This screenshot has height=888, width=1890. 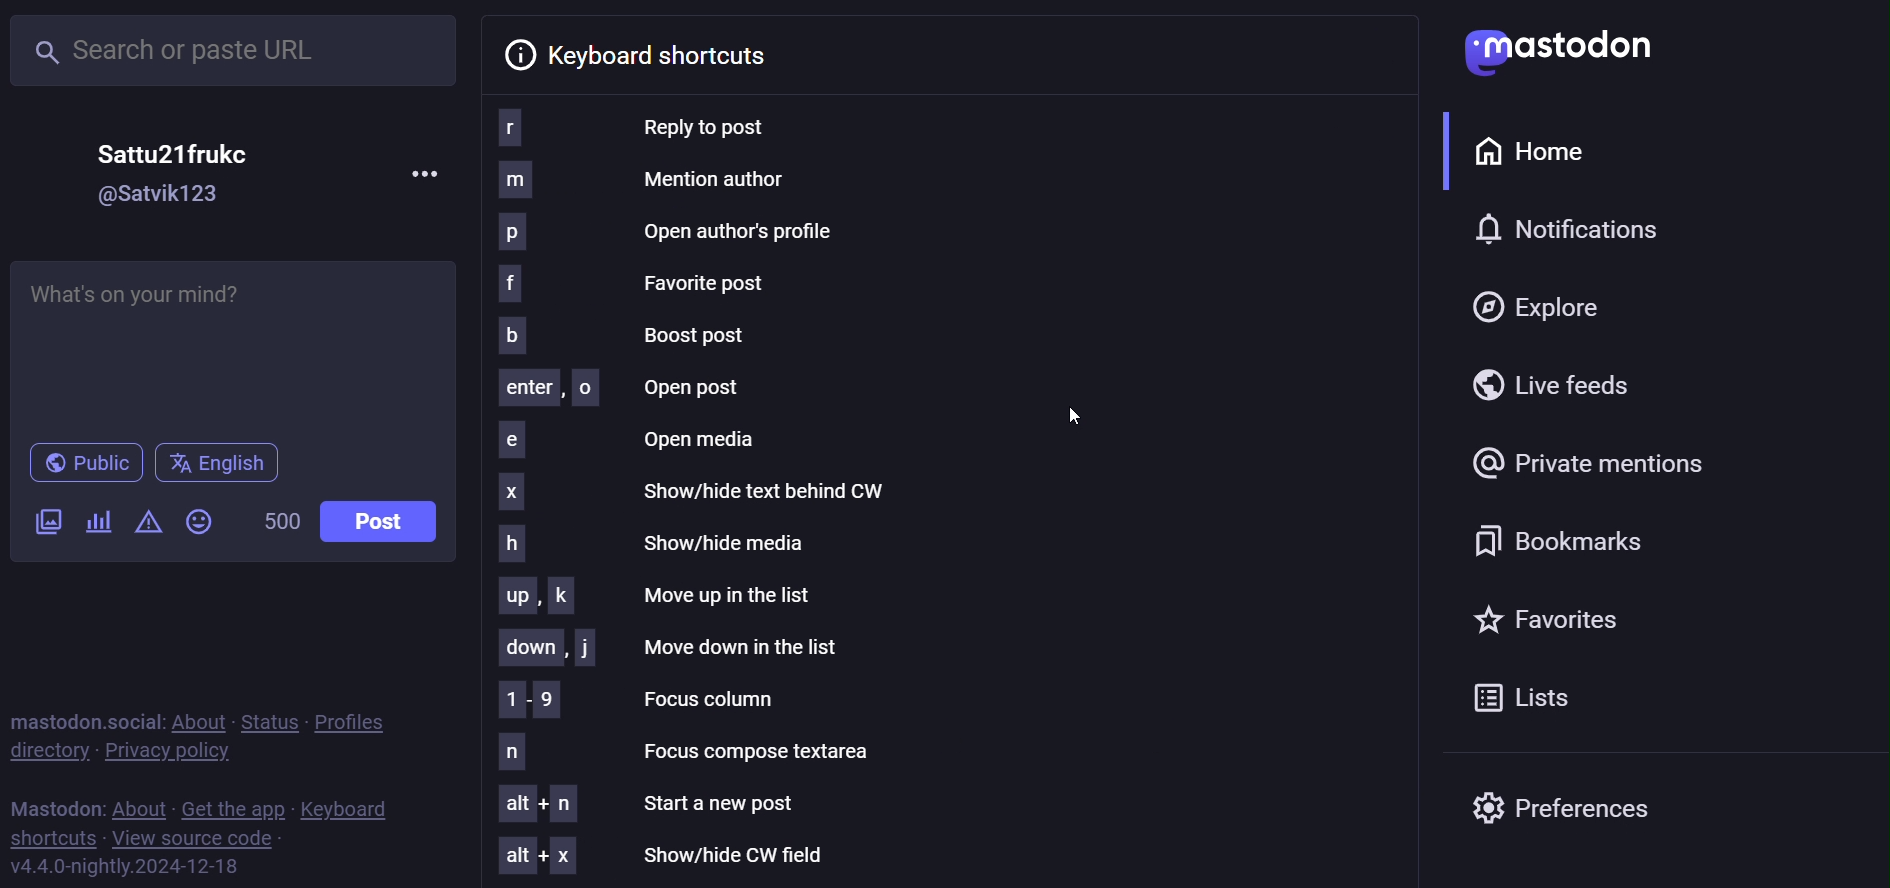 I want to click on about, so click(x=197, y=717).